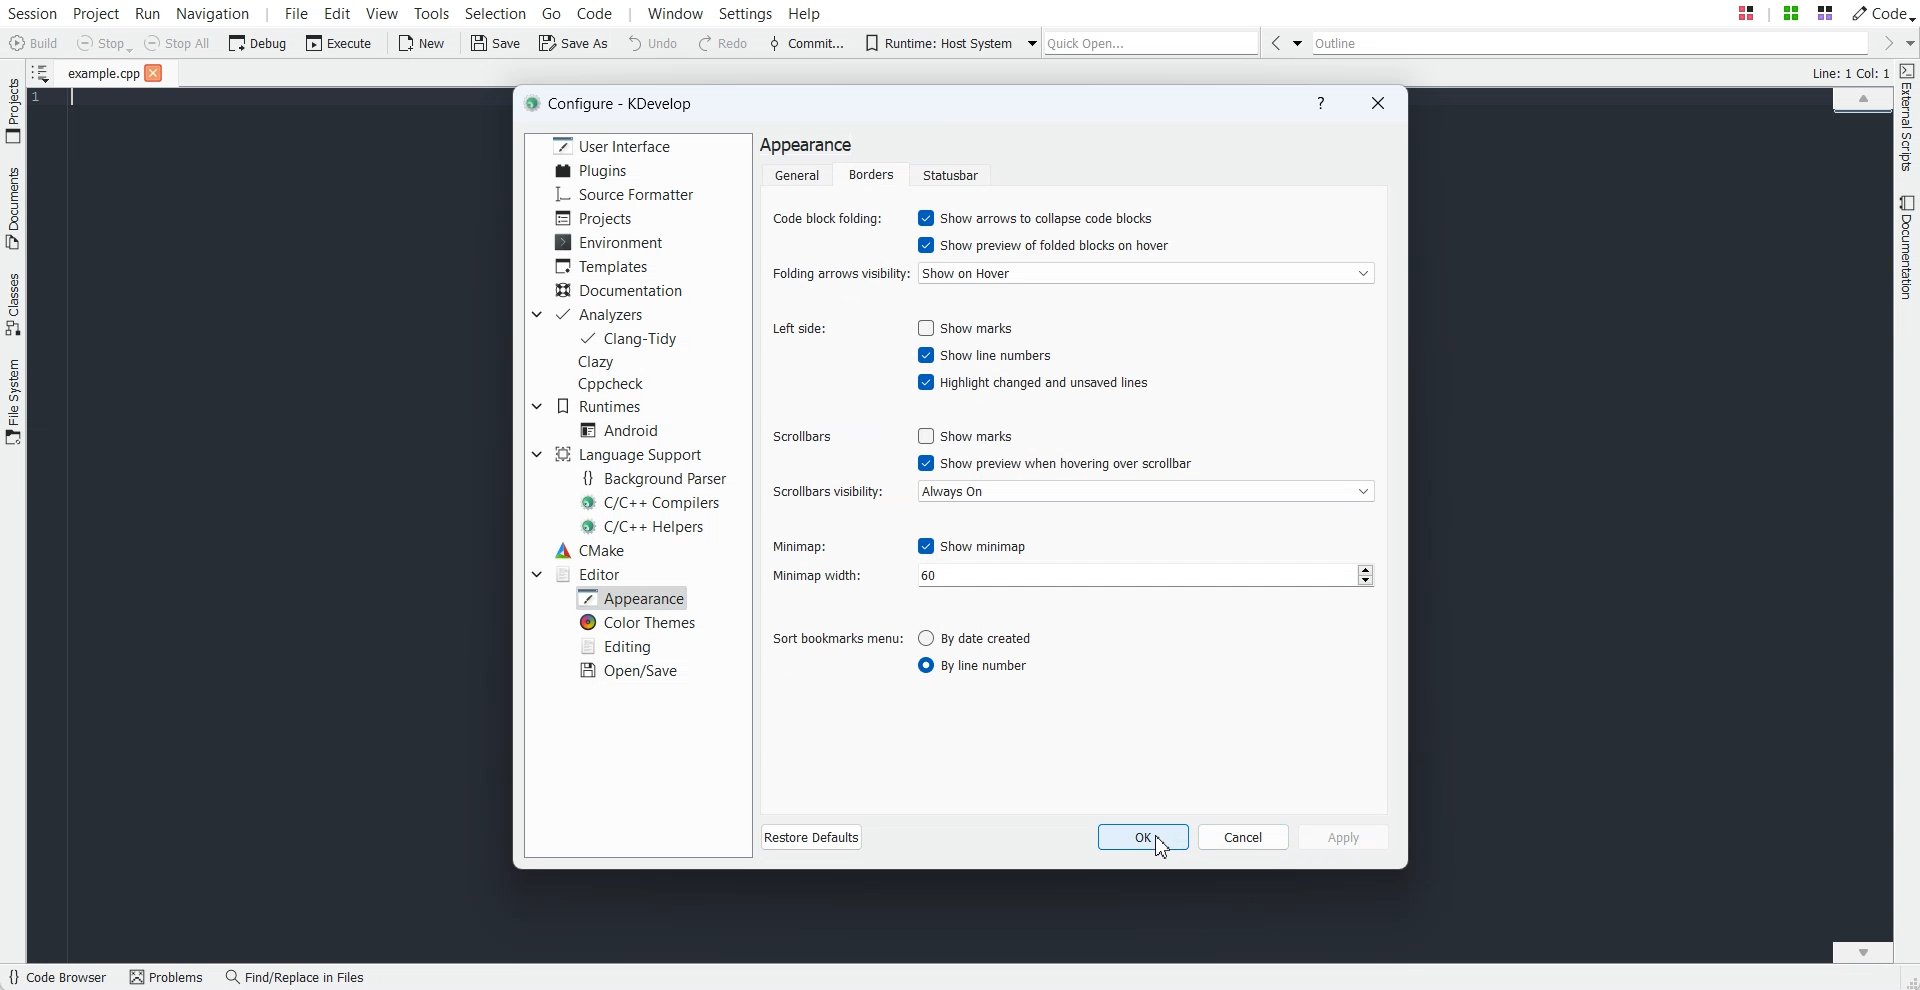 The width and height of the screenshot is (1920, 990). What do you see at coordinates (837, 575) in the screenshot?
I see `Minimap width` at bounding box center [837, 575].